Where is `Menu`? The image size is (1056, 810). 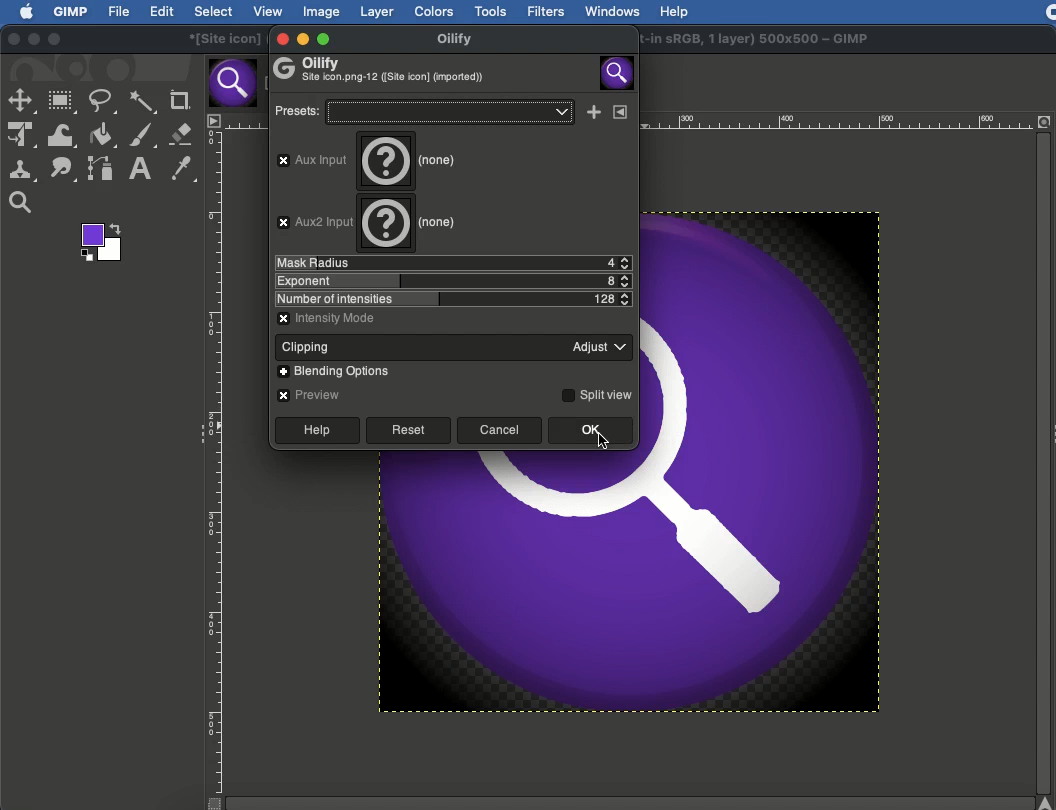 Menu is located at coordinates (215, 121).